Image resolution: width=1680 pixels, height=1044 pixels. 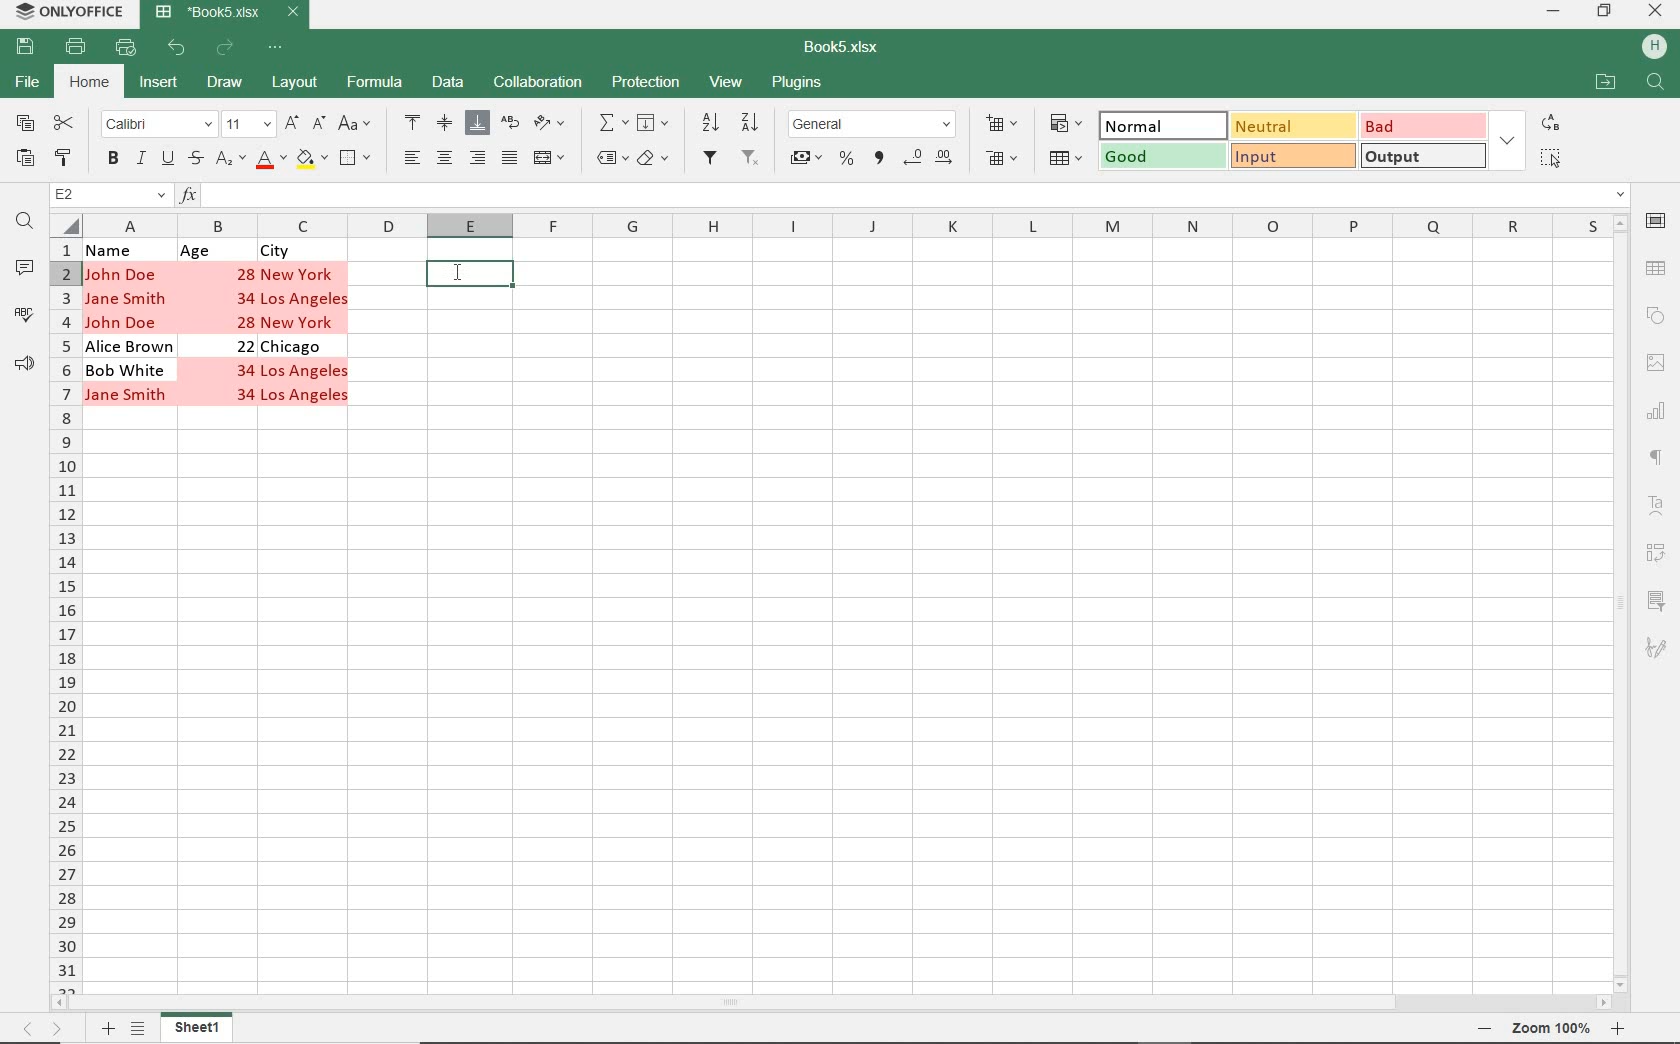 I want to click on ALIGN BOTTOM, so click(x=475, y=123).